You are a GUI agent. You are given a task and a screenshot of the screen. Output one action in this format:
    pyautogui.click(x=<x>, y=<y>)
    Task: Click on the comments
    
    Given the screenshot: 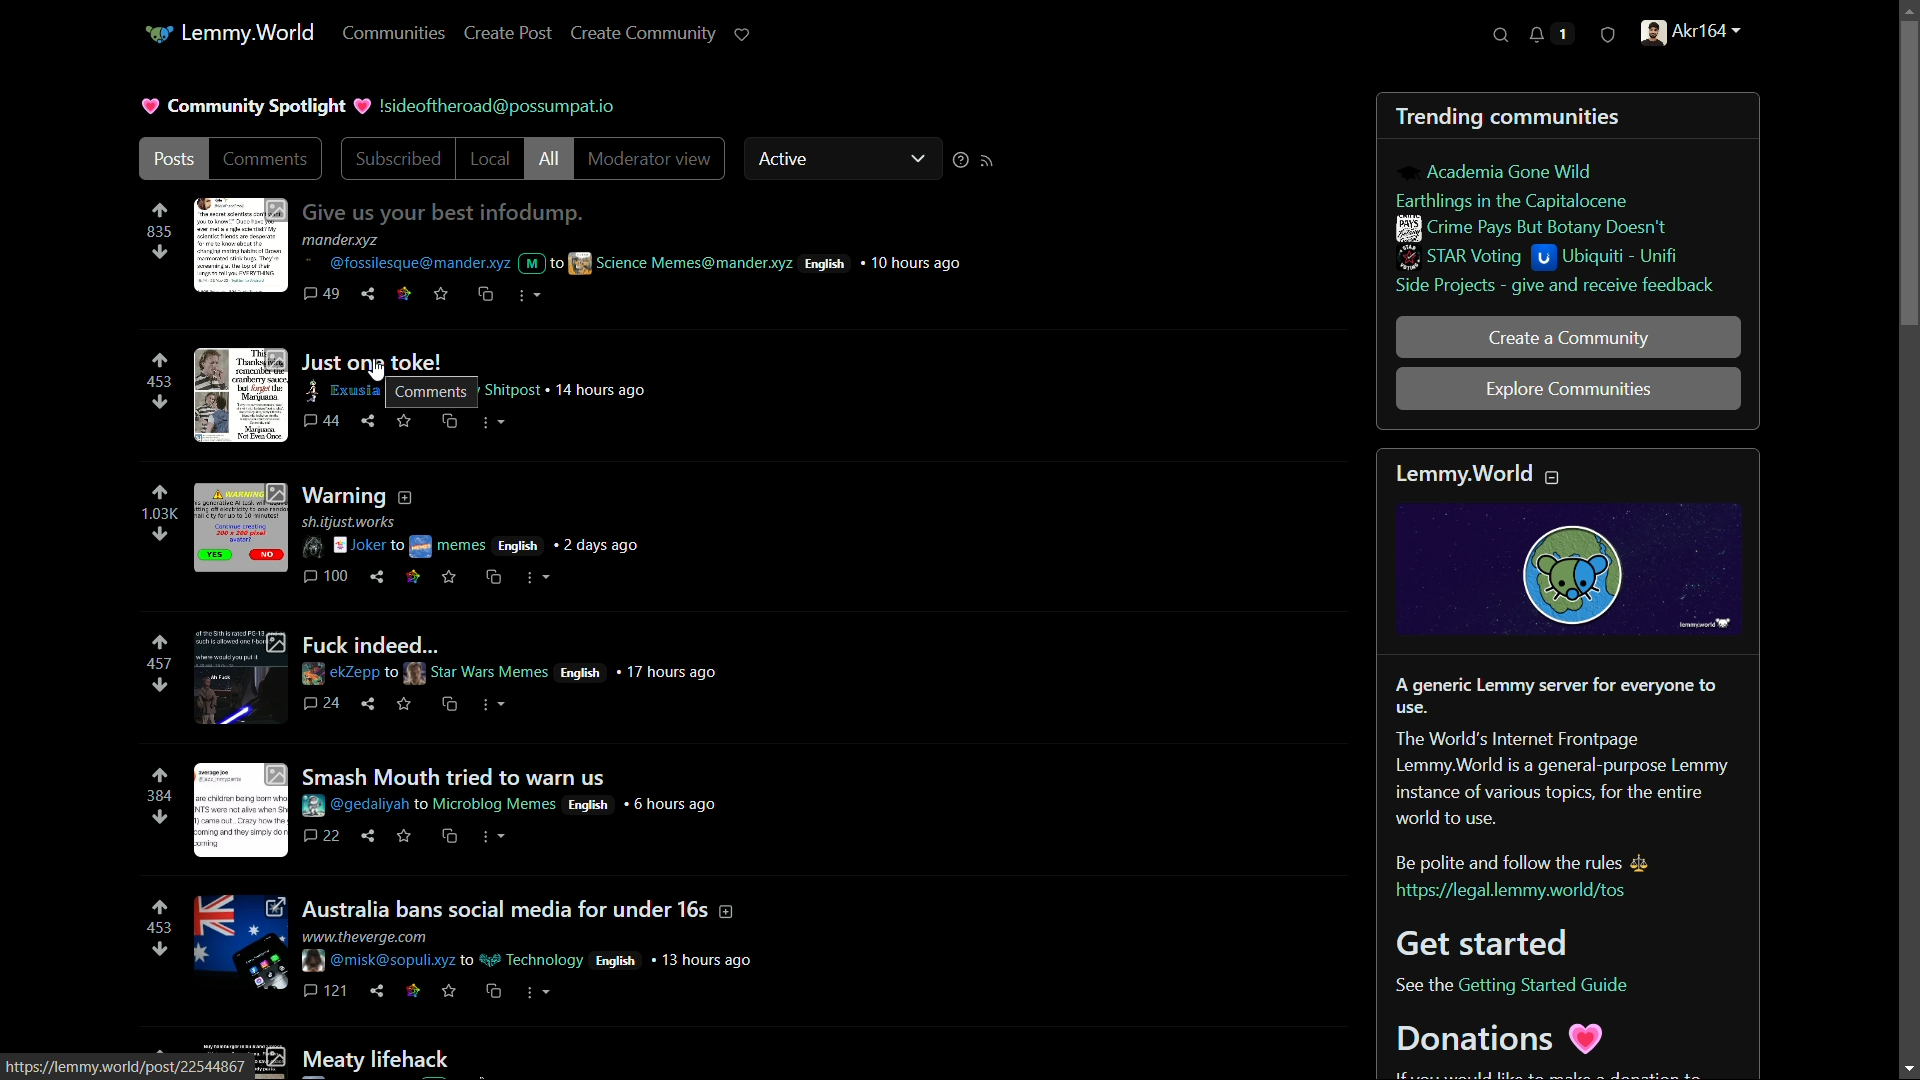 What is the action you would take?
    pyautogui.click(x=266, y=160)
    